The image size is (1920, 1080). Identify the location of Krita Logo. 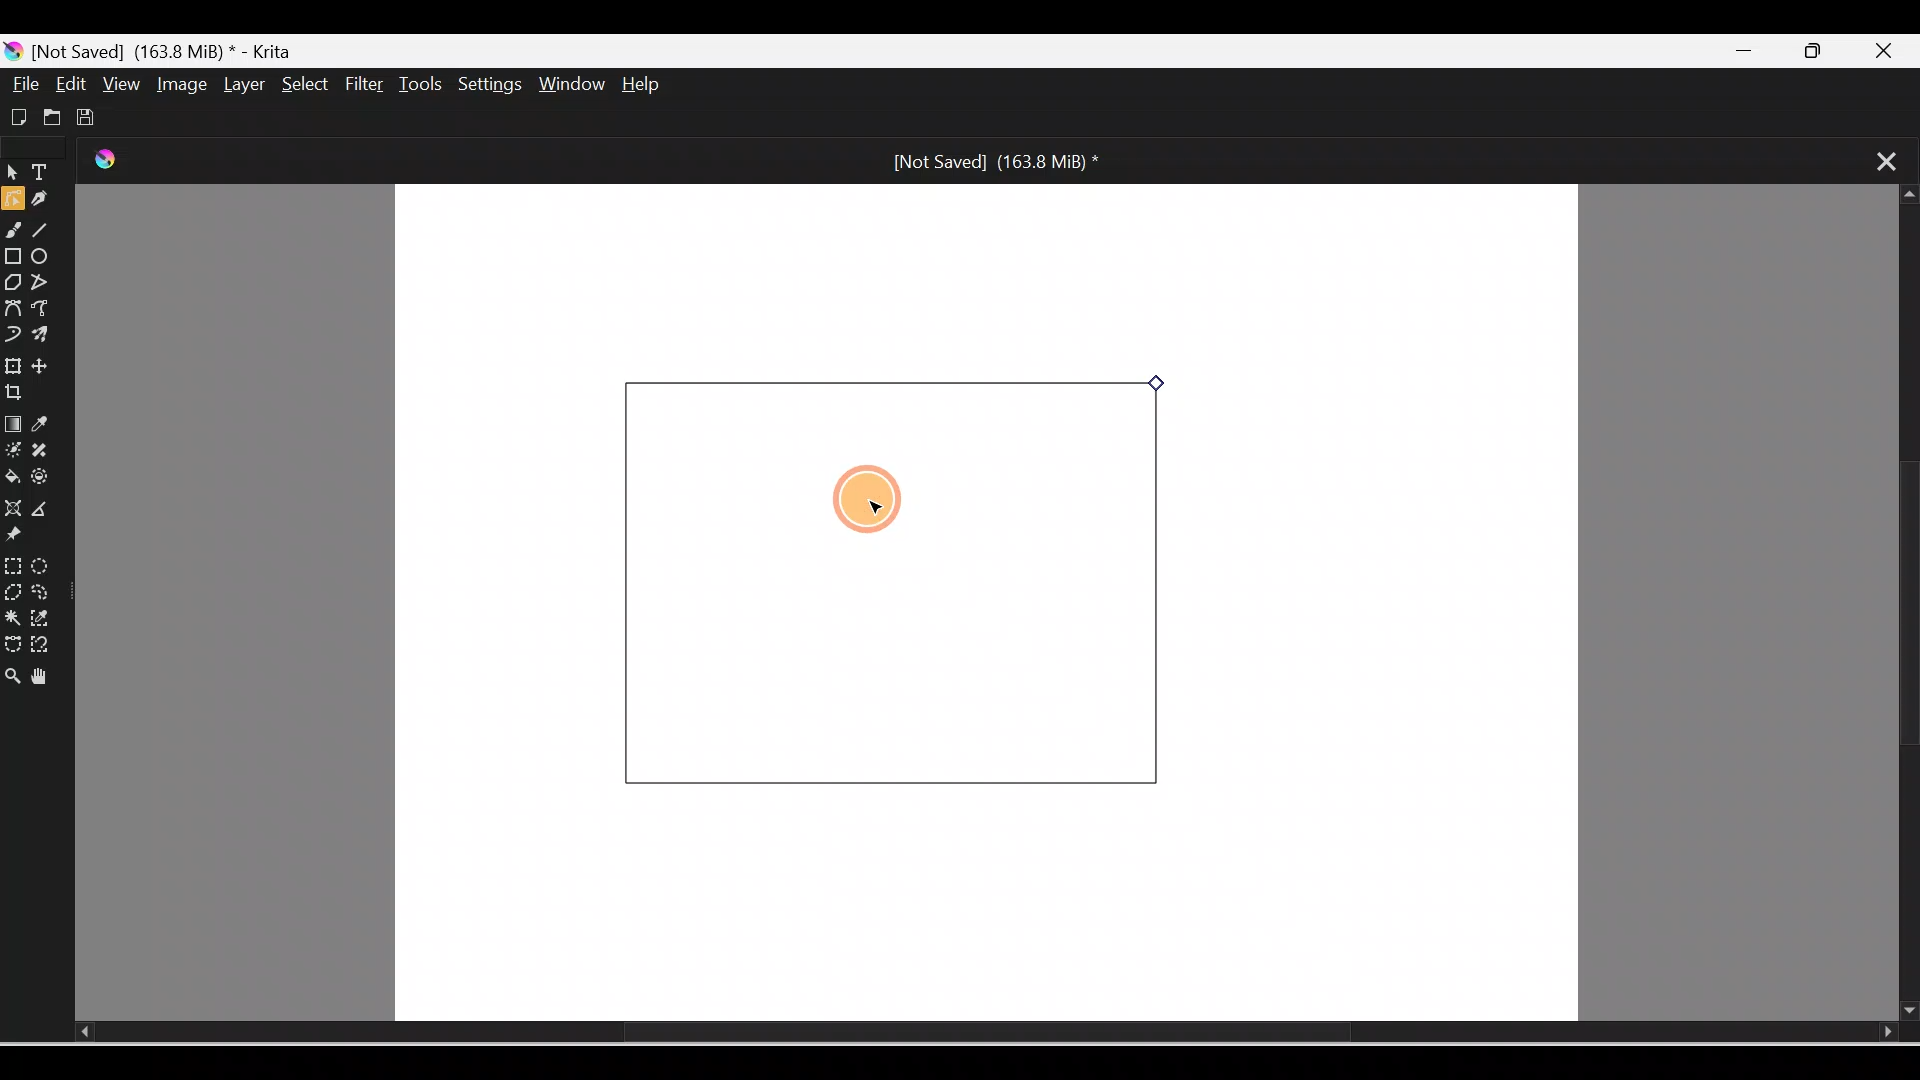
(115, 164).